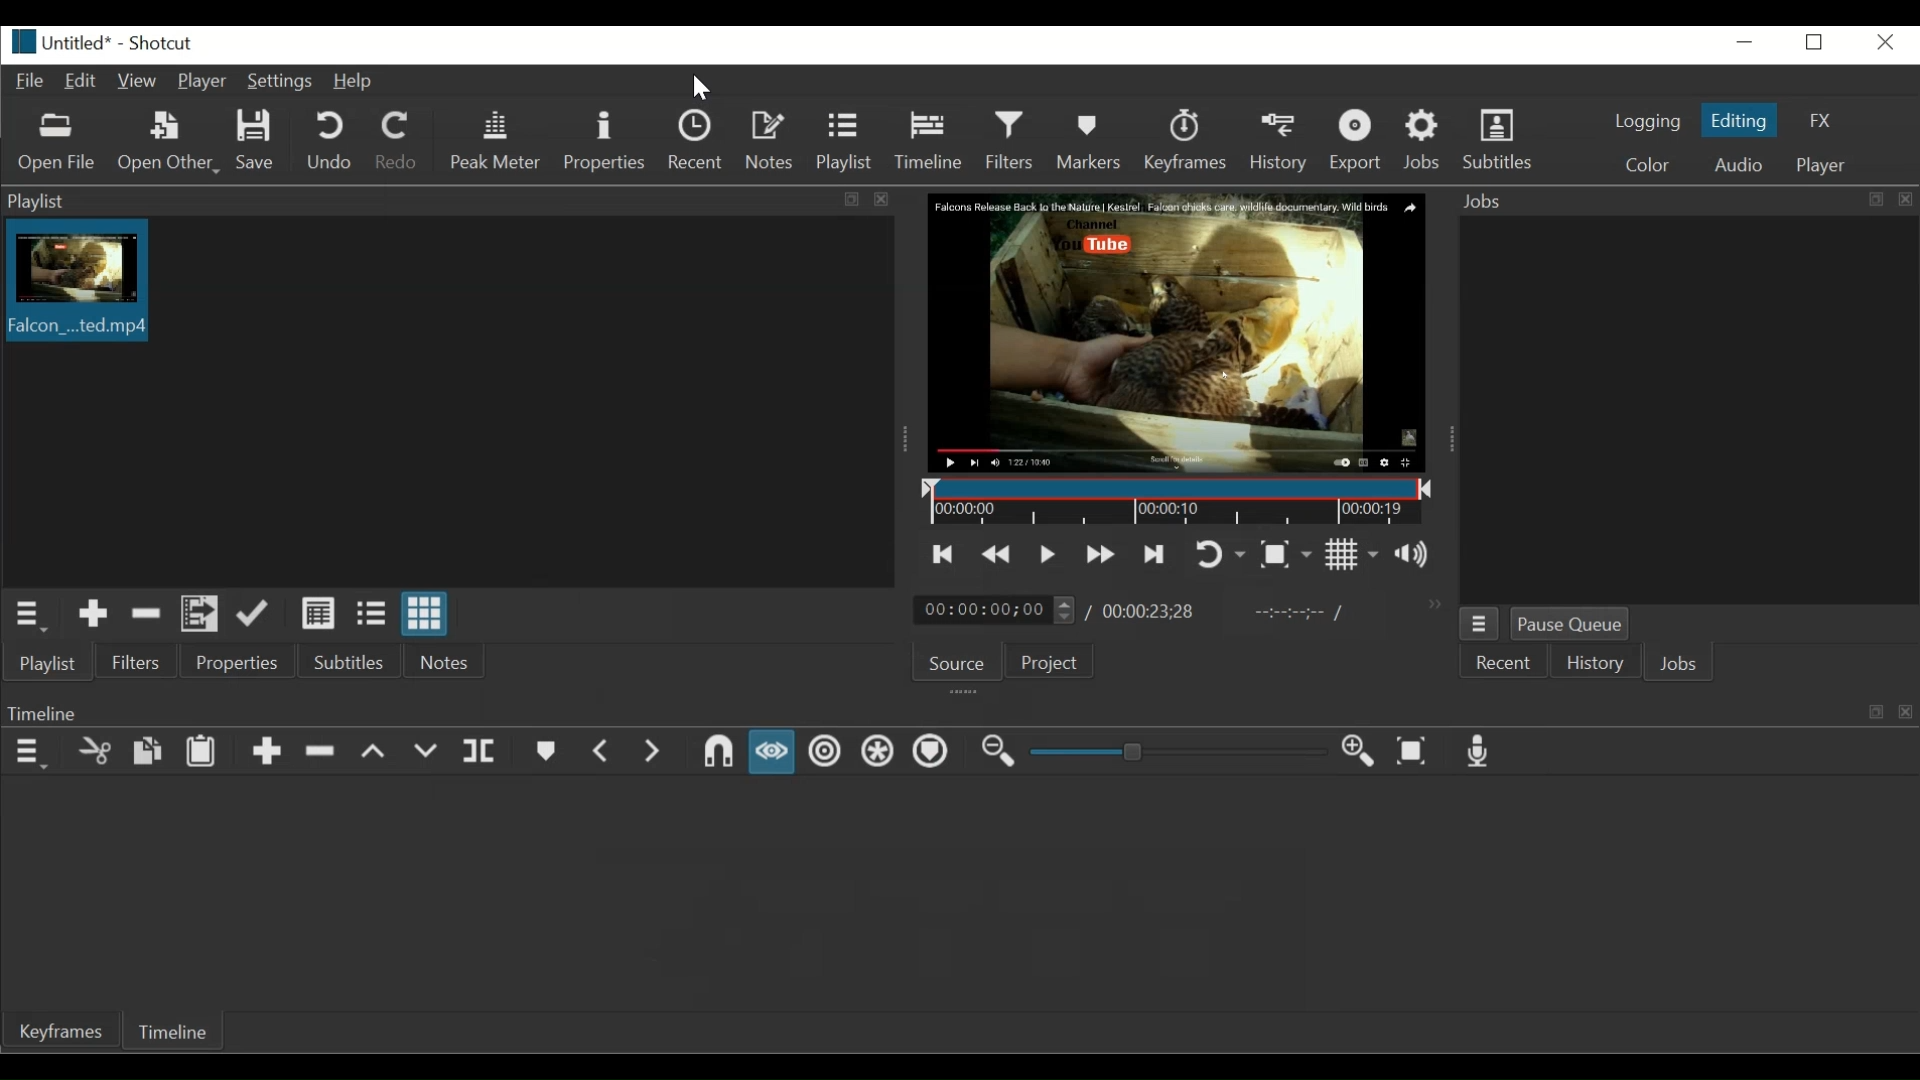  What do you see at coordinates (262, 749) in the screenshot?
I see `Append` at bounding box center [262, 749].